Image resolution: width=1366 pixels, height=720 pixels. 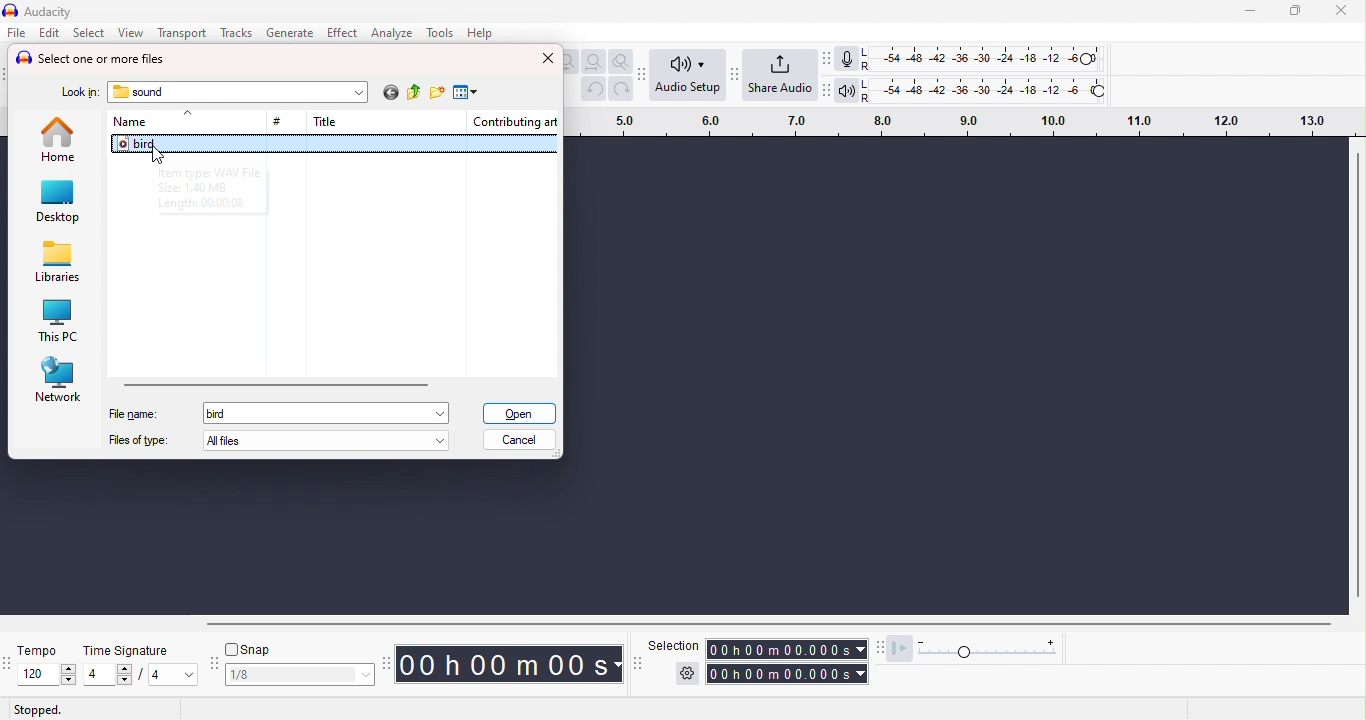 I want to click on share audio tool bar, so click(x=733, y=74).